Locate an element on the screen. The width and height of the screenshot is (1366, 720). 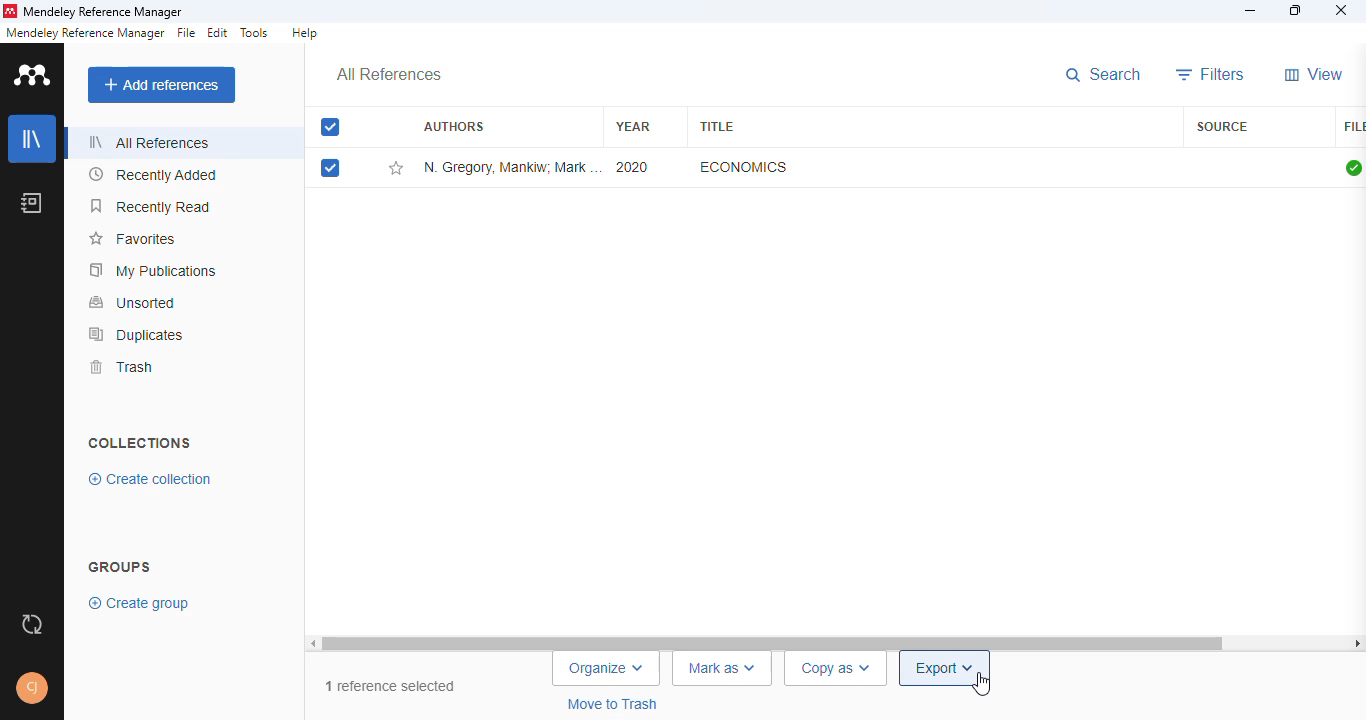
library is located at coordinates (32, 137).